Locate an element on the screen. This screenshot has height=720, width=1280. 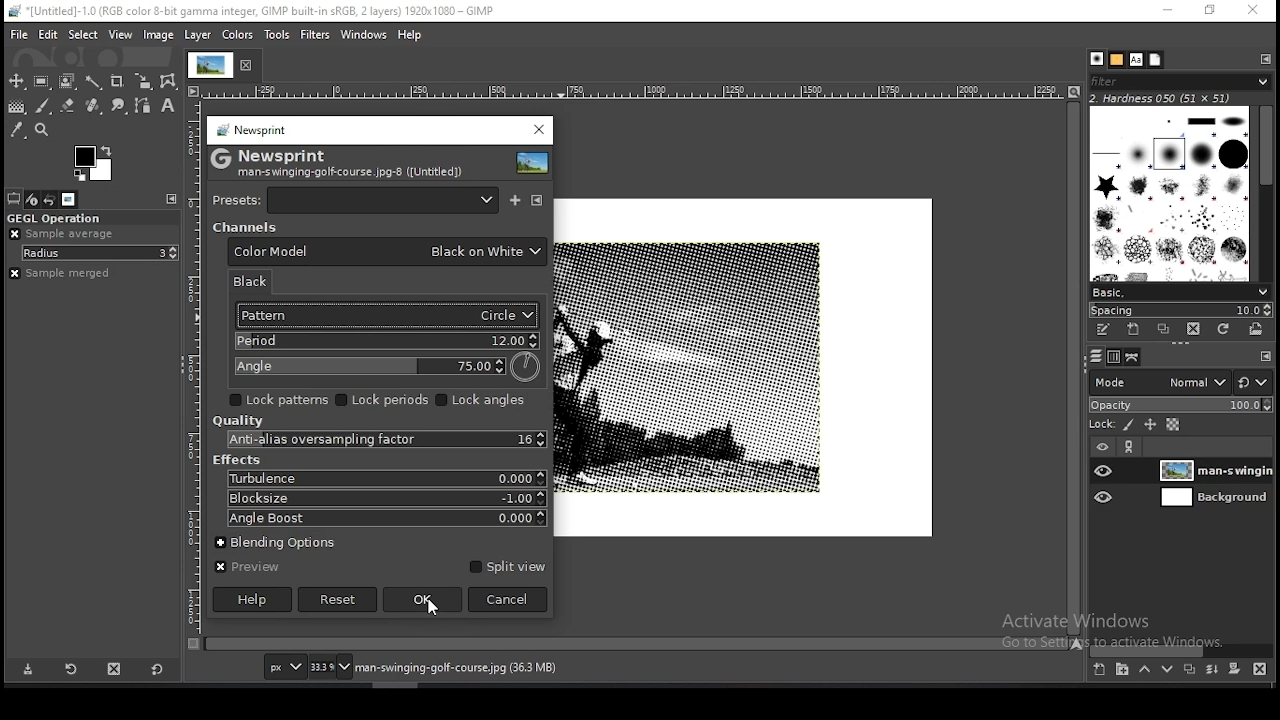
brushes is located at coordinates (1096, 58).